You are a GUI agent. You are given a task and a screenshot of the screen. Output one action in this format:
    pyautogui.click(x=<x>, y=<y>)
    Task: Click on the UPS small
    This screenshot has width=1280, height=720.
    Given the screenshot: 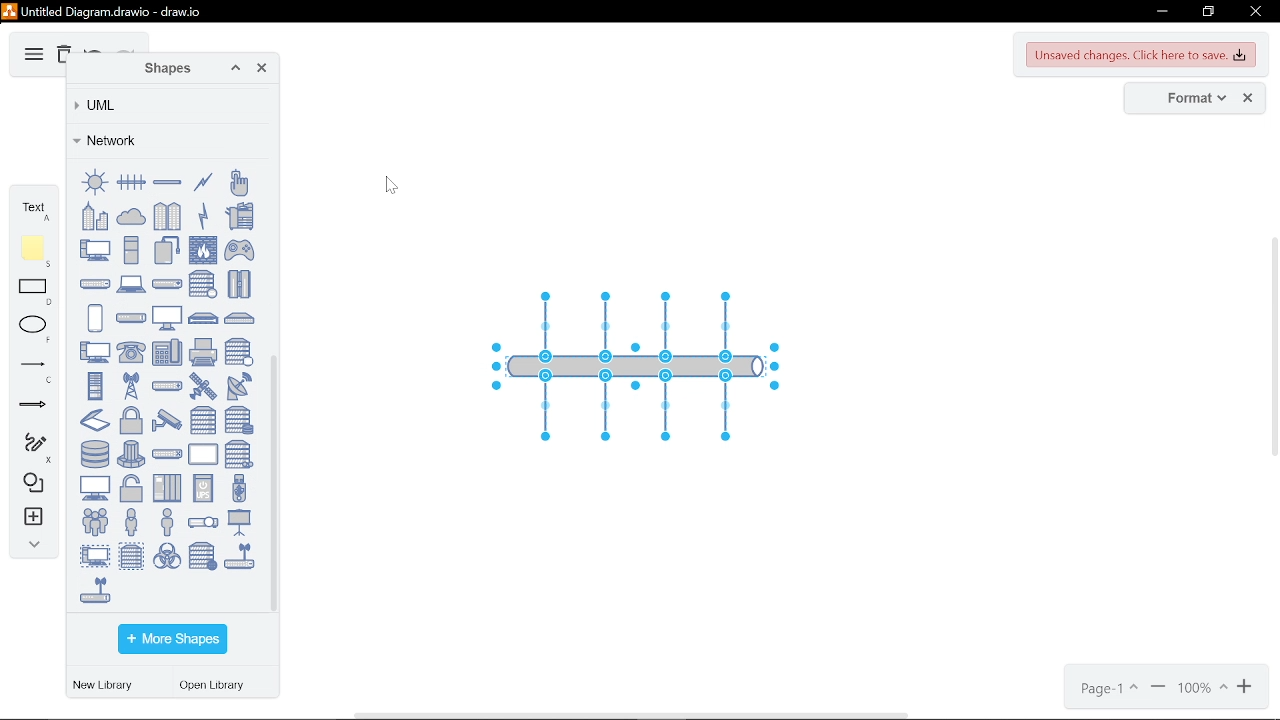 What is the action you would take?
    pyautogui.click(x=203, y=487)
    